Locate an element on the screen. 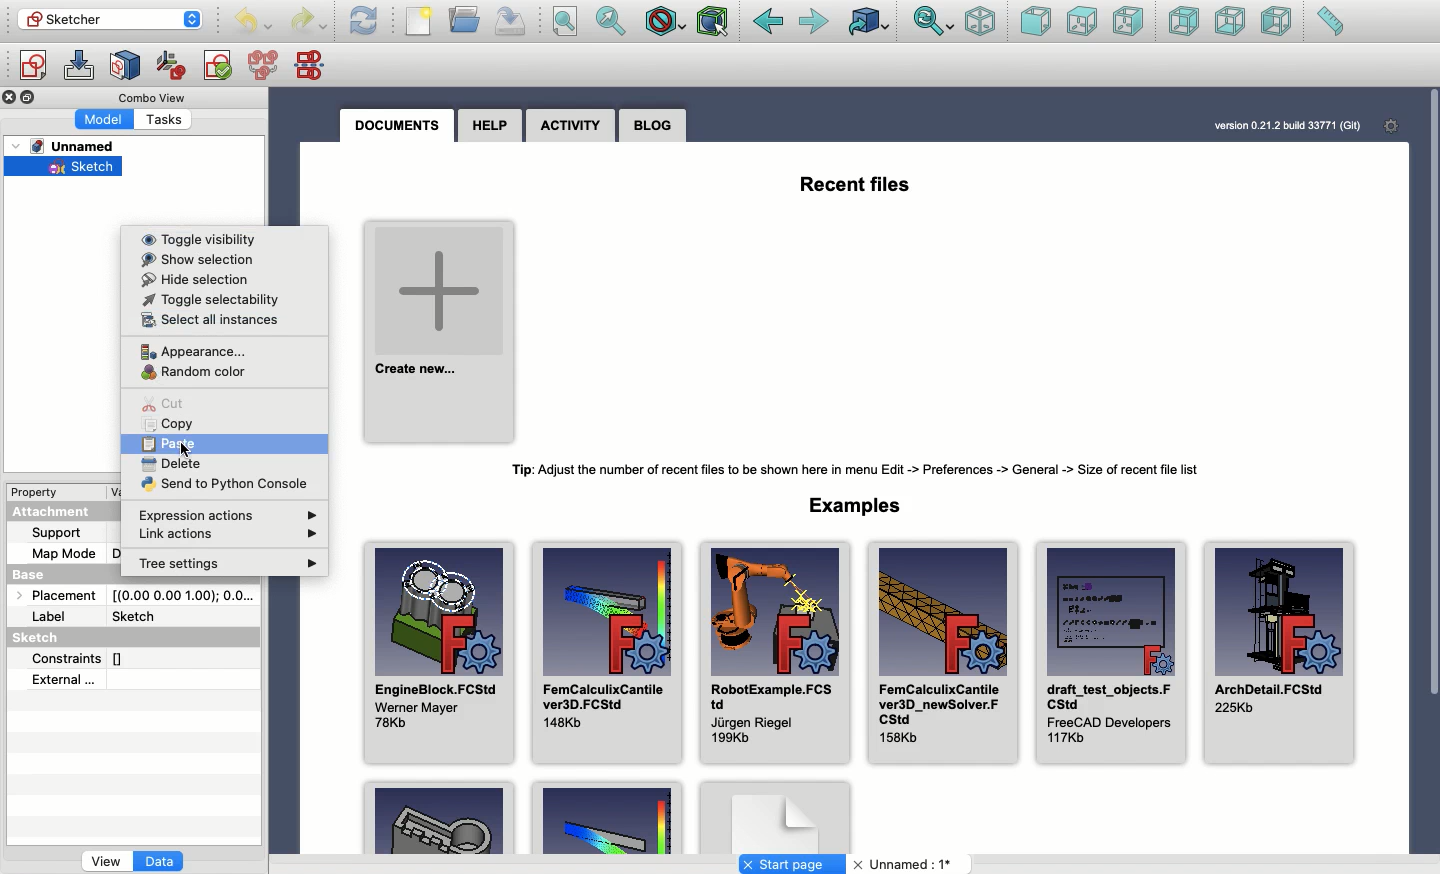 This screenshot has width=1440, height=874. Version is located at coordinates (1273, 126).